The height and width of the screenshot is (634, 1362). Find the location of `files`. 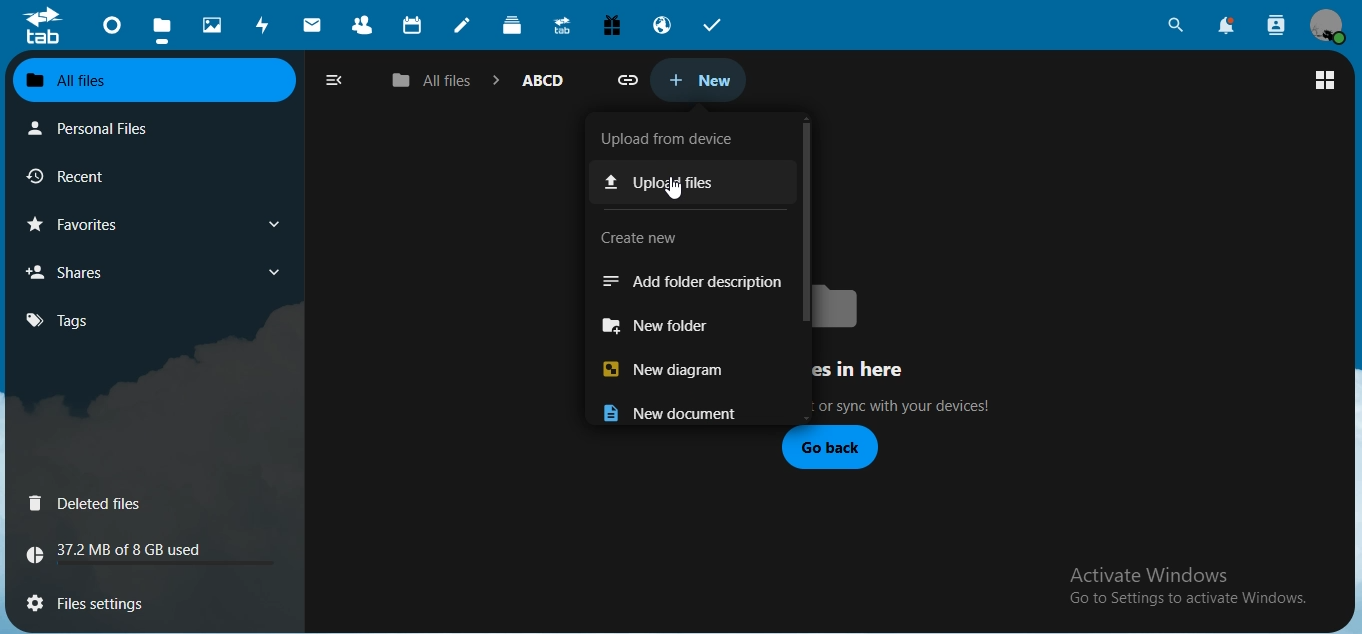

files is located at coordinates (161, 27).